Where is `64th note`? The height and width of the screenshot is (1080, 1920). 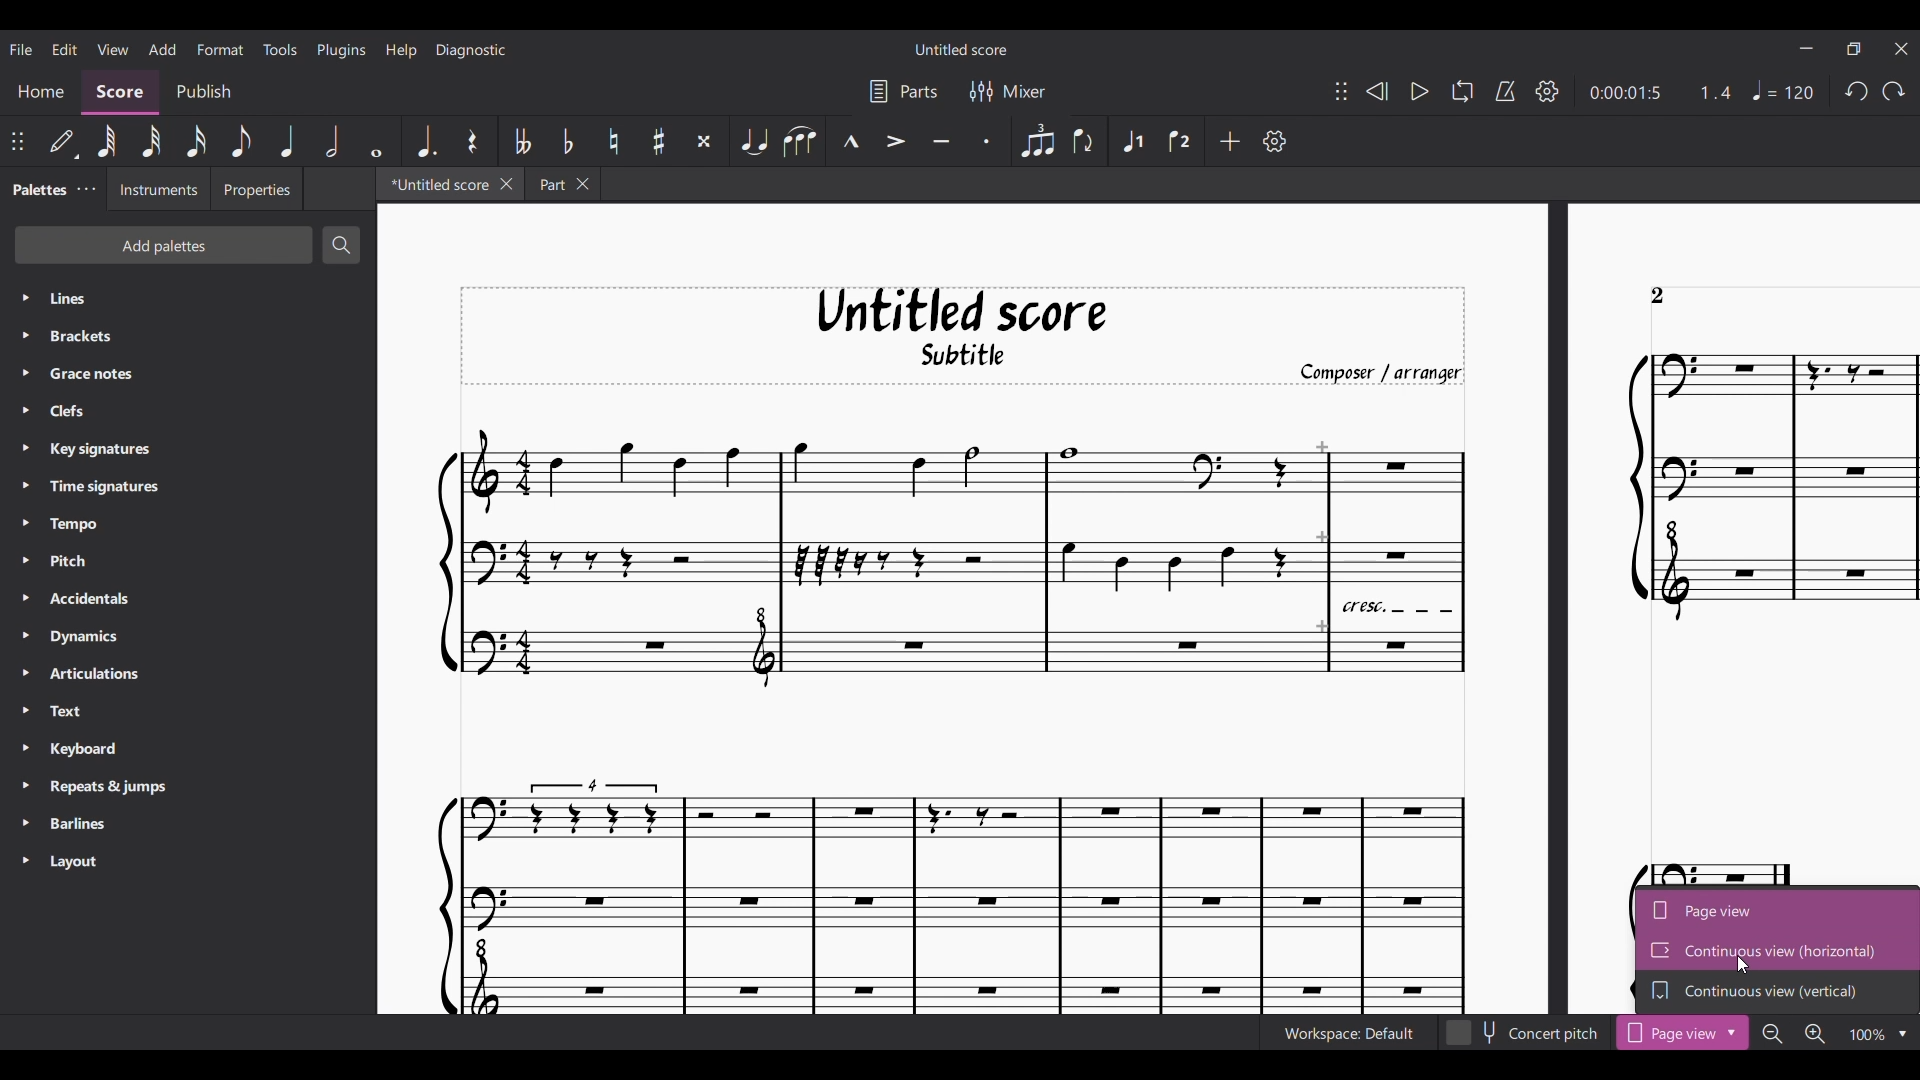 64th note is located at coordinates (106, 140).